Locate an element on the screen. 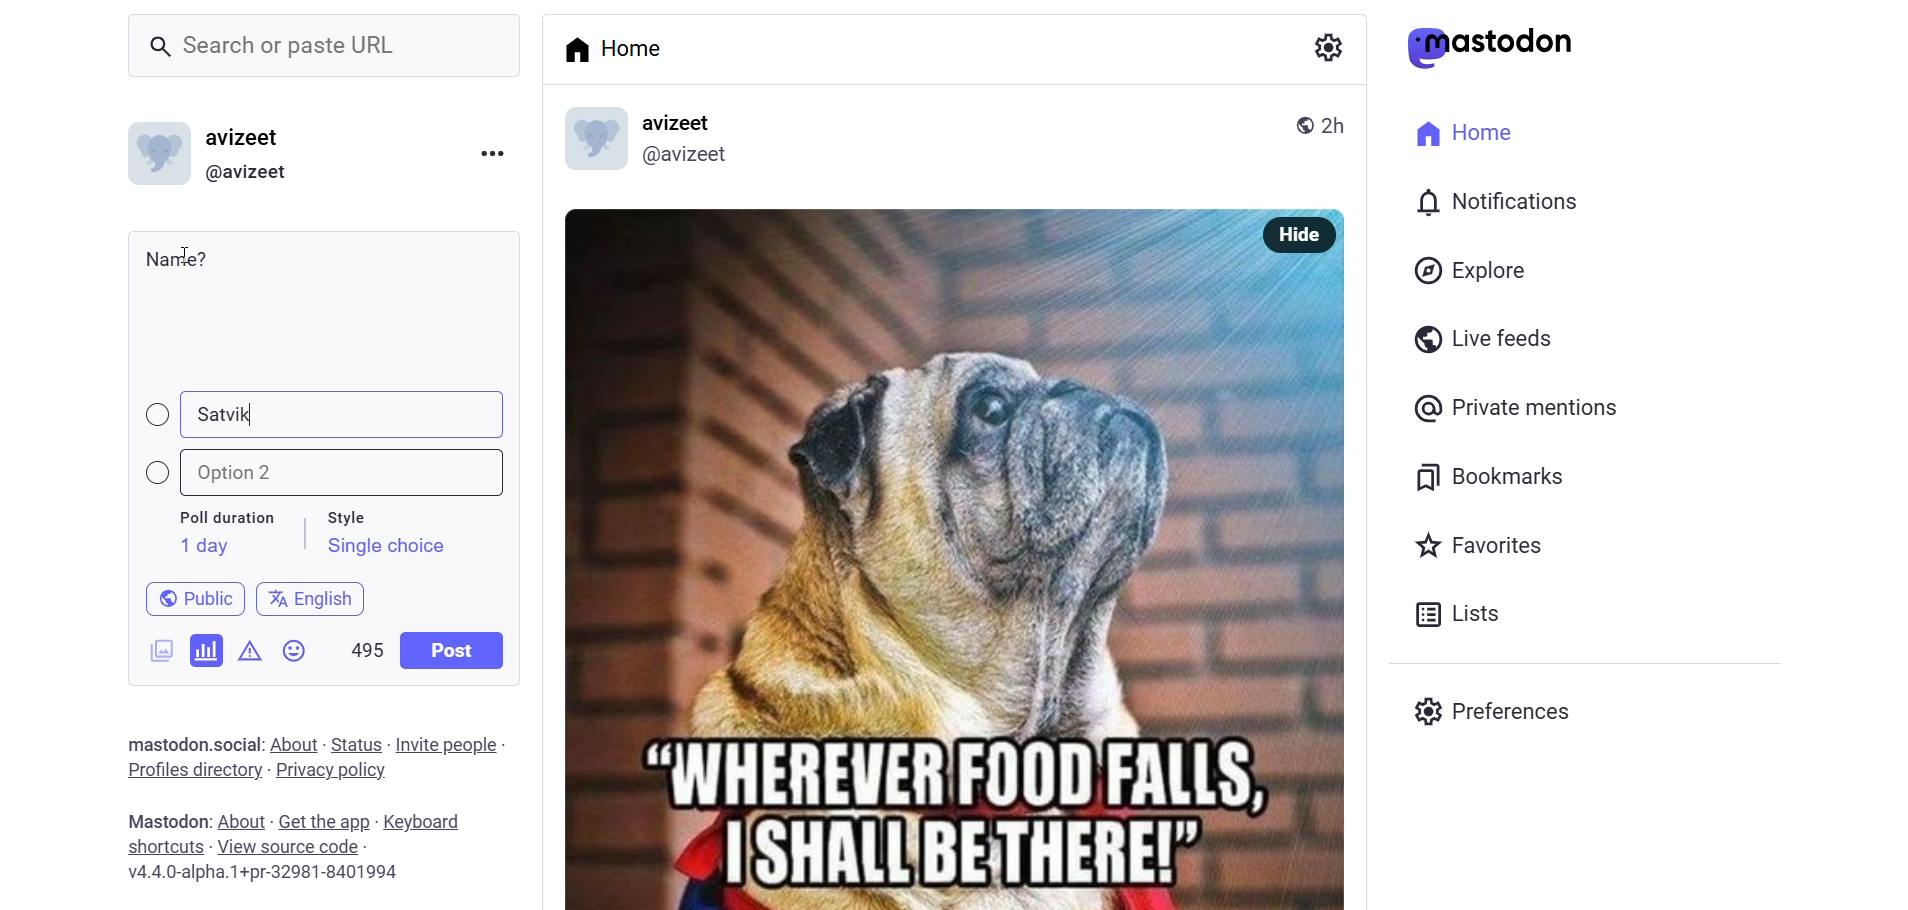 The height and width of the screenshot is (910, 1908). live feed is located at coordinates (1479, 337).